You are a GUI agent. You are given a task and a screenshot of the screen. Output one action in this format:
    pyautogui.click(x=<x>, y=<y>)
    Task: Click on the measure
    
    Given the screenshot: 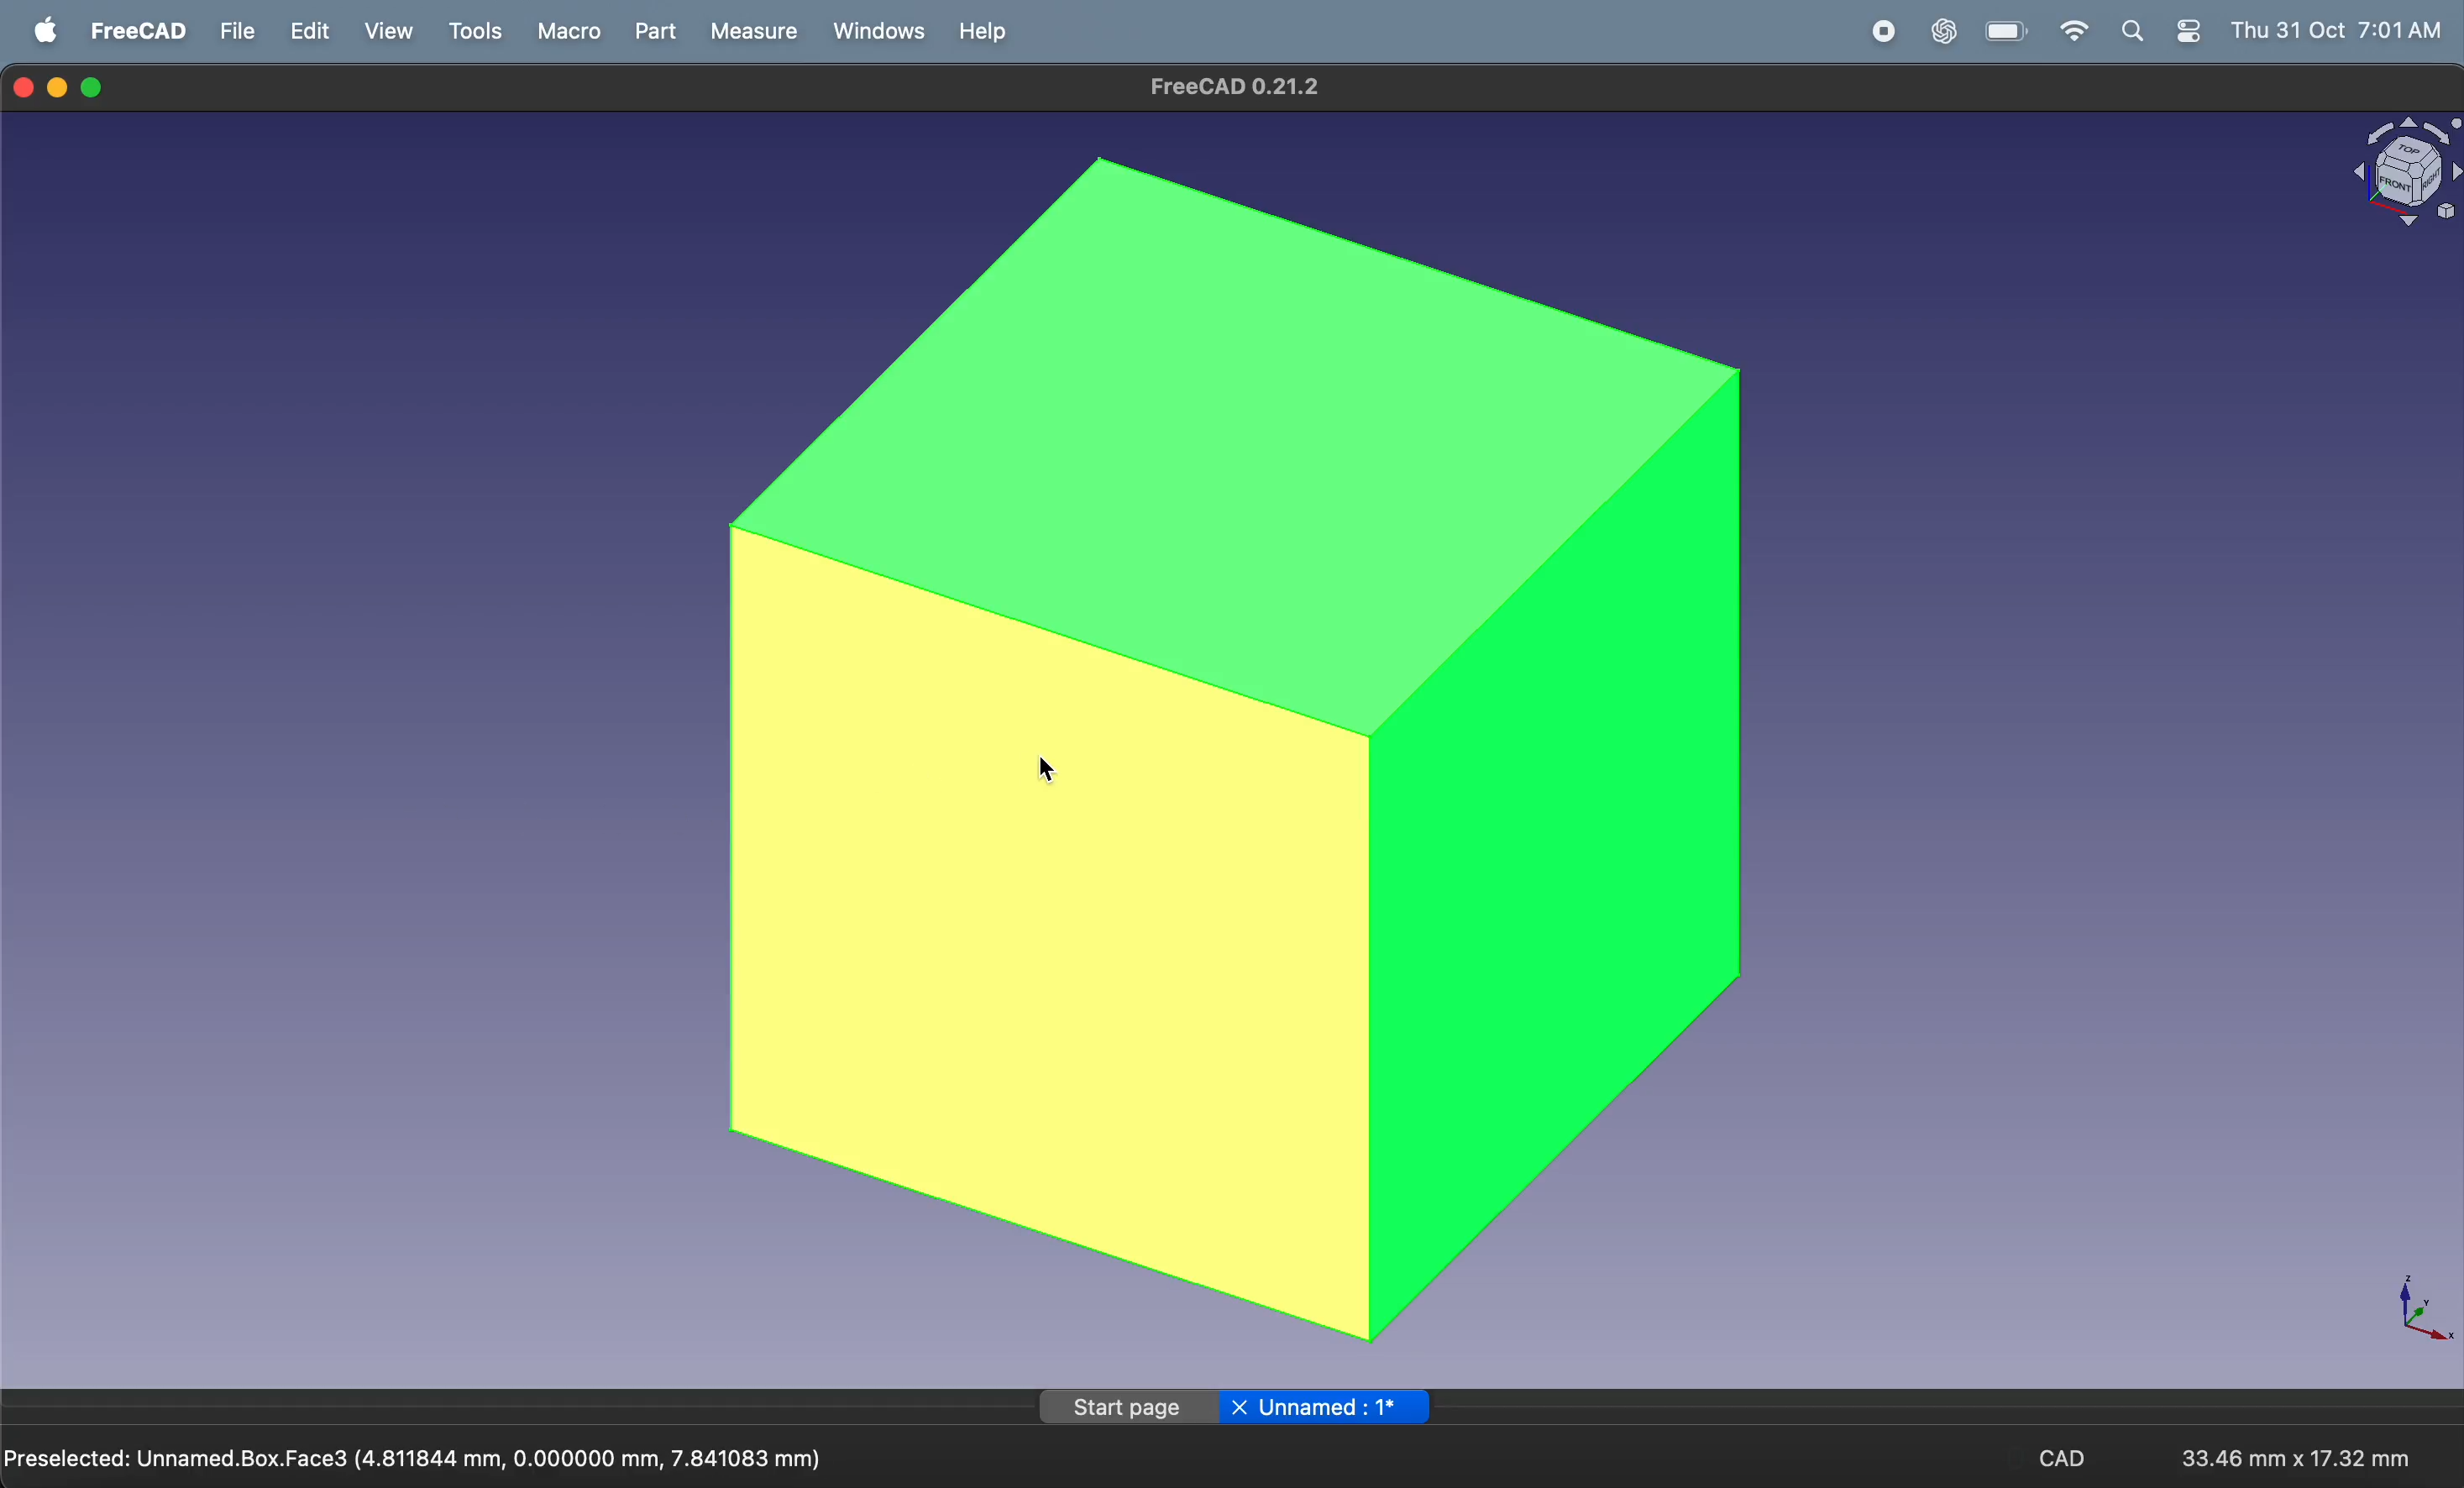 What is the action you would take?
    pyautogui.click(x=751, y=34)
    